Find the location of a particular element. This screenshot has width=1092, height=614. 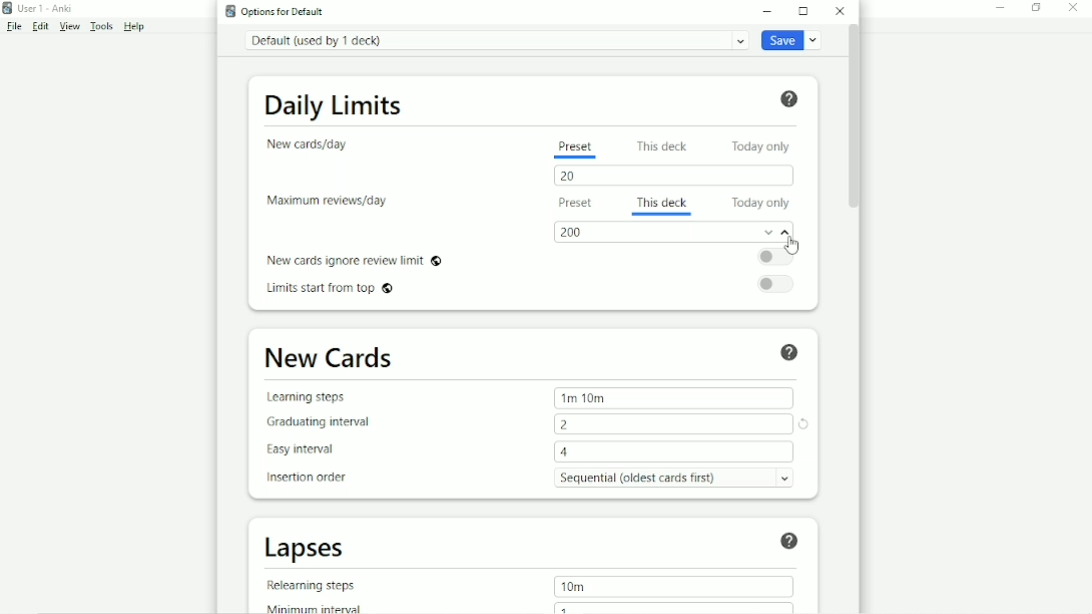

1m 10m is located at coordinates (584, 397).